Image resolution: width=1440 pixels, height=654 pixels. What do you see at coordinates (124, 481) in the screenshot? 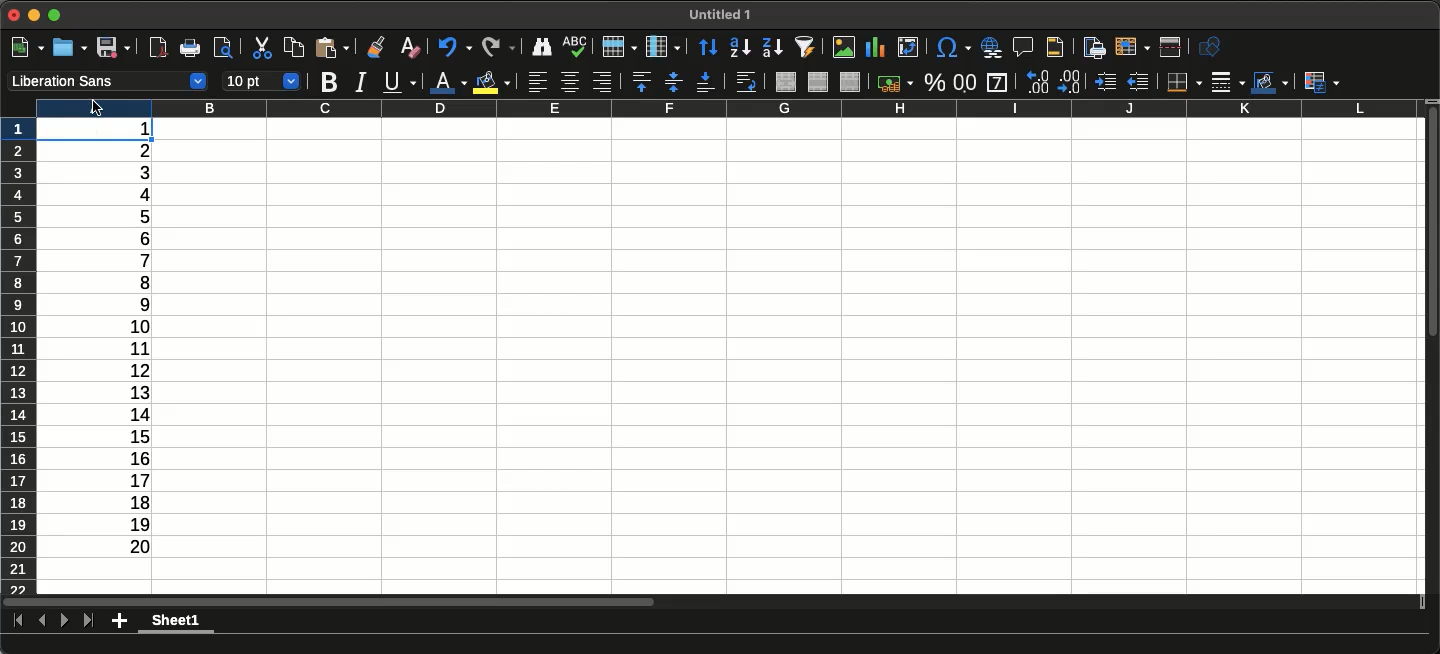
I see `17` at bounding box center [124, 481].